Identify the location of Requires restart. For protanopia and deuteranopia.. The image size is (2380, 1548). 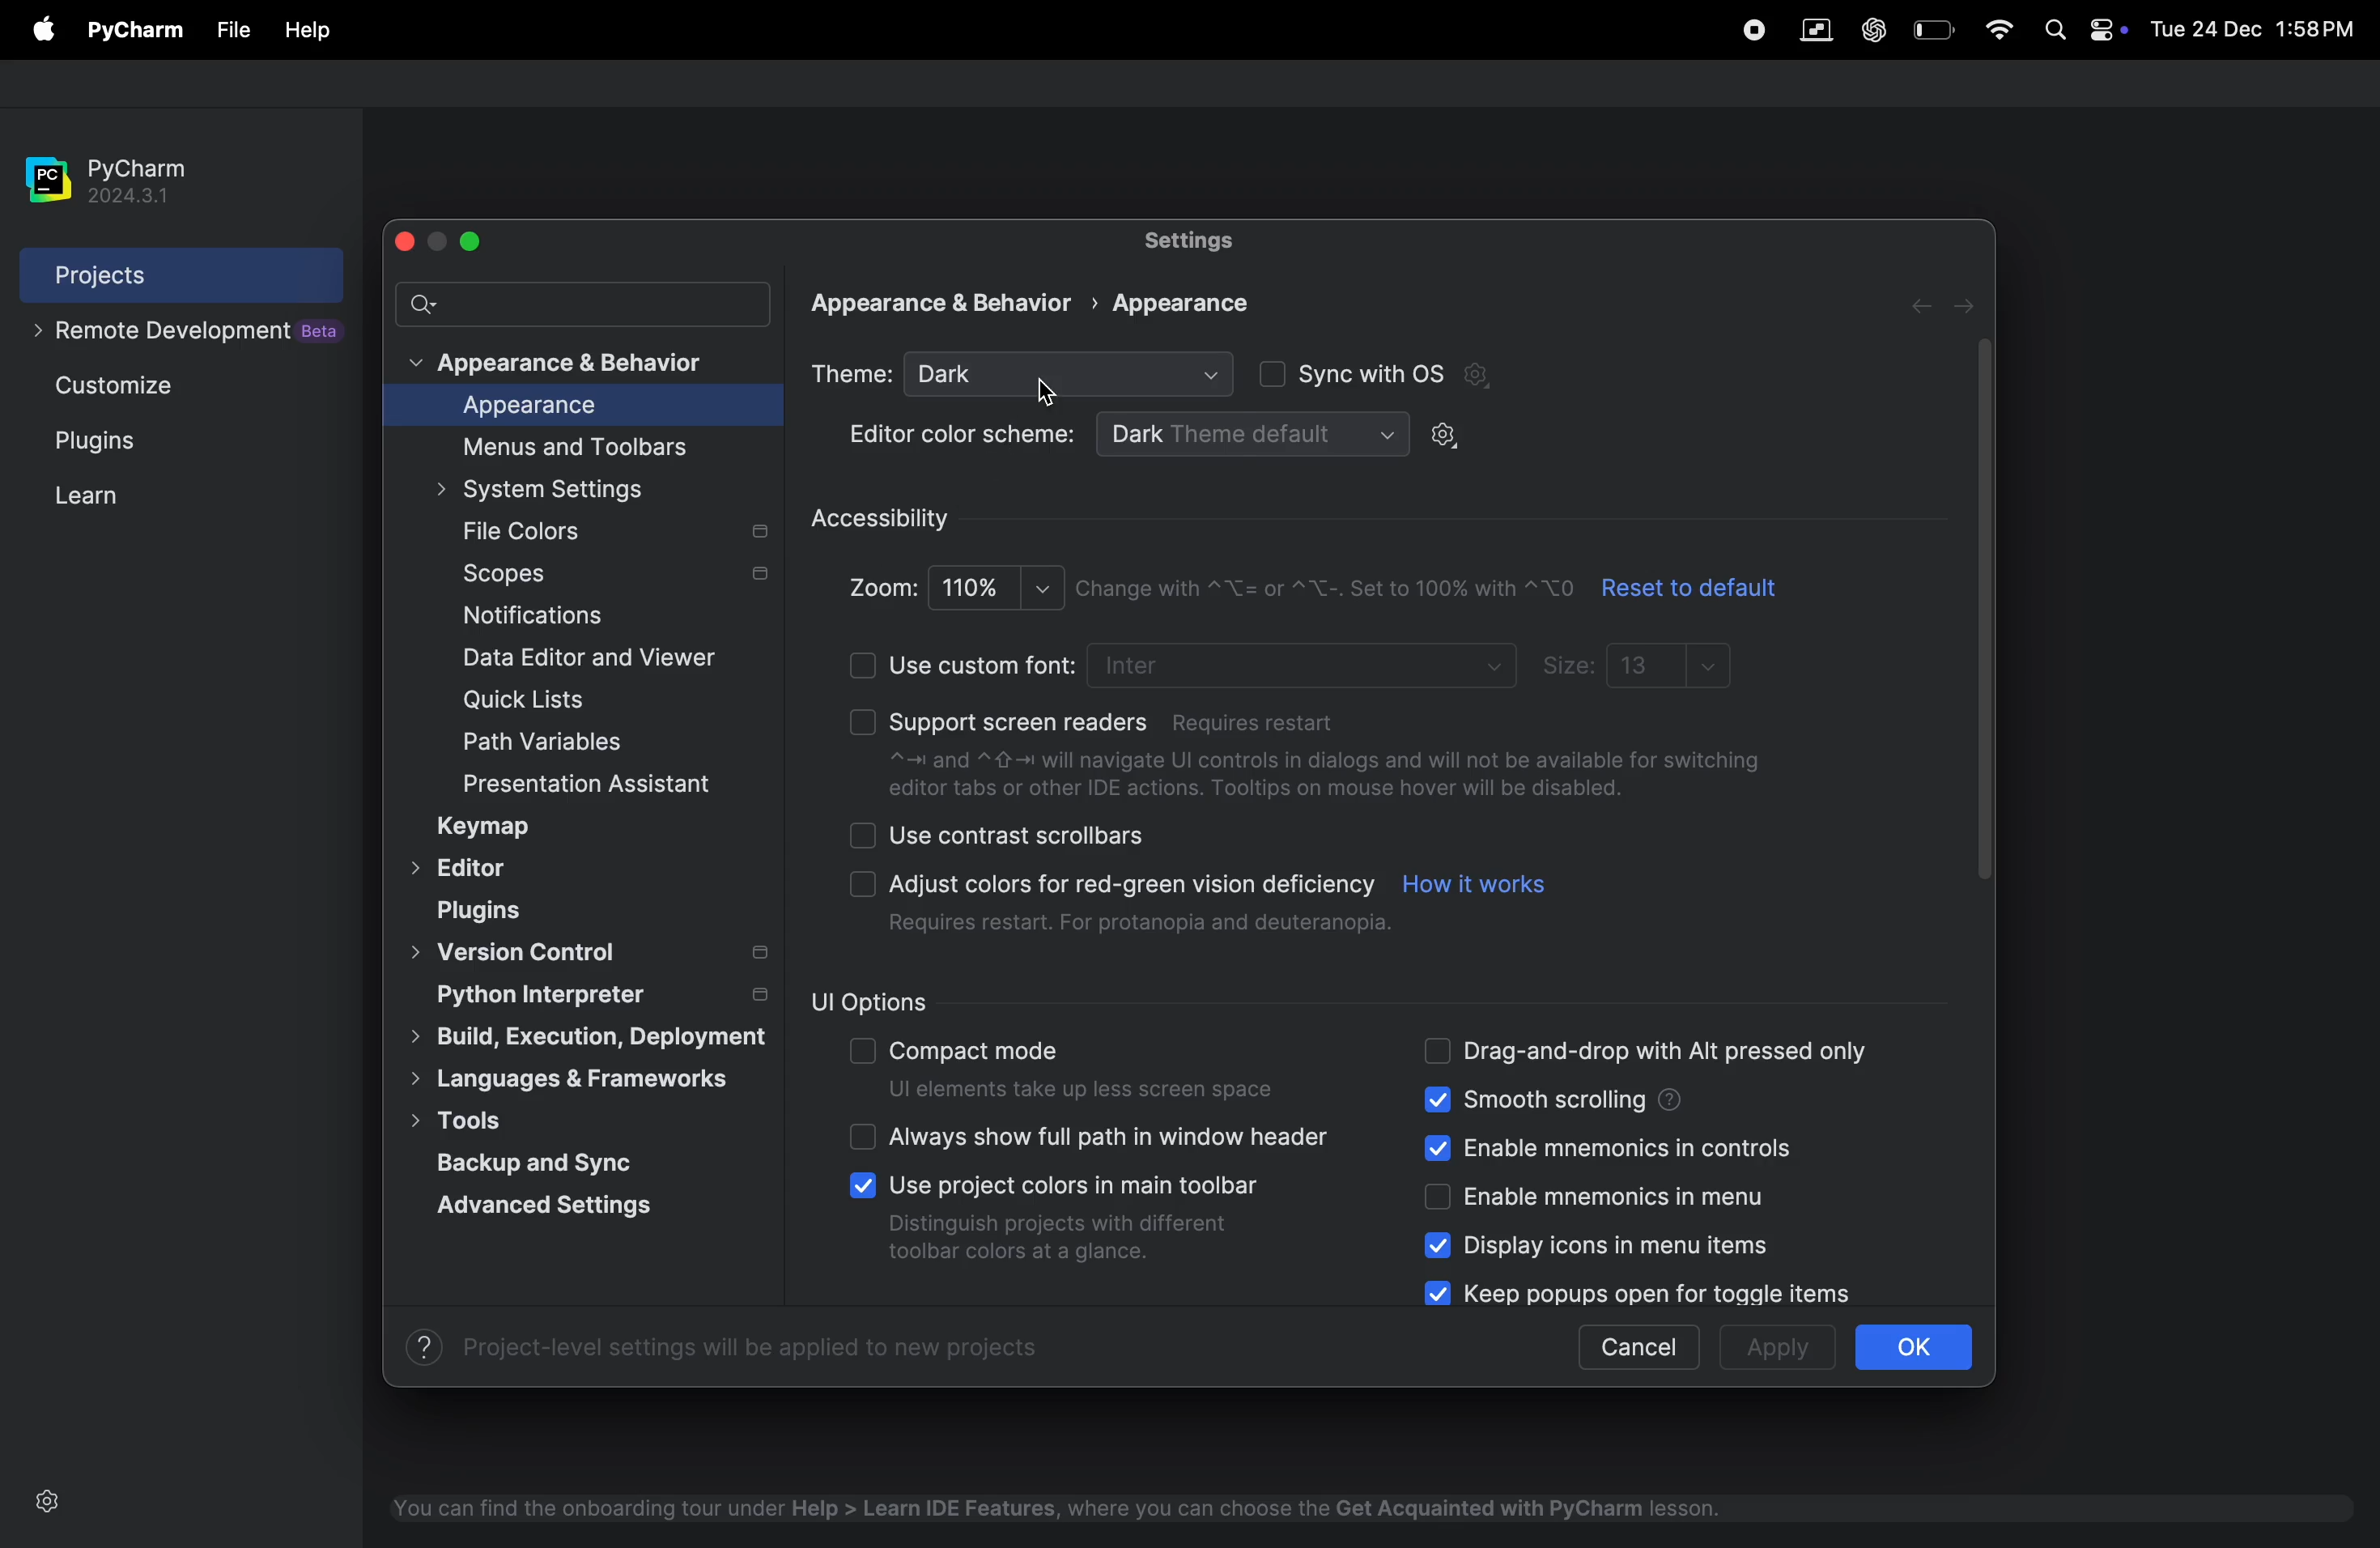
(1145, 927).